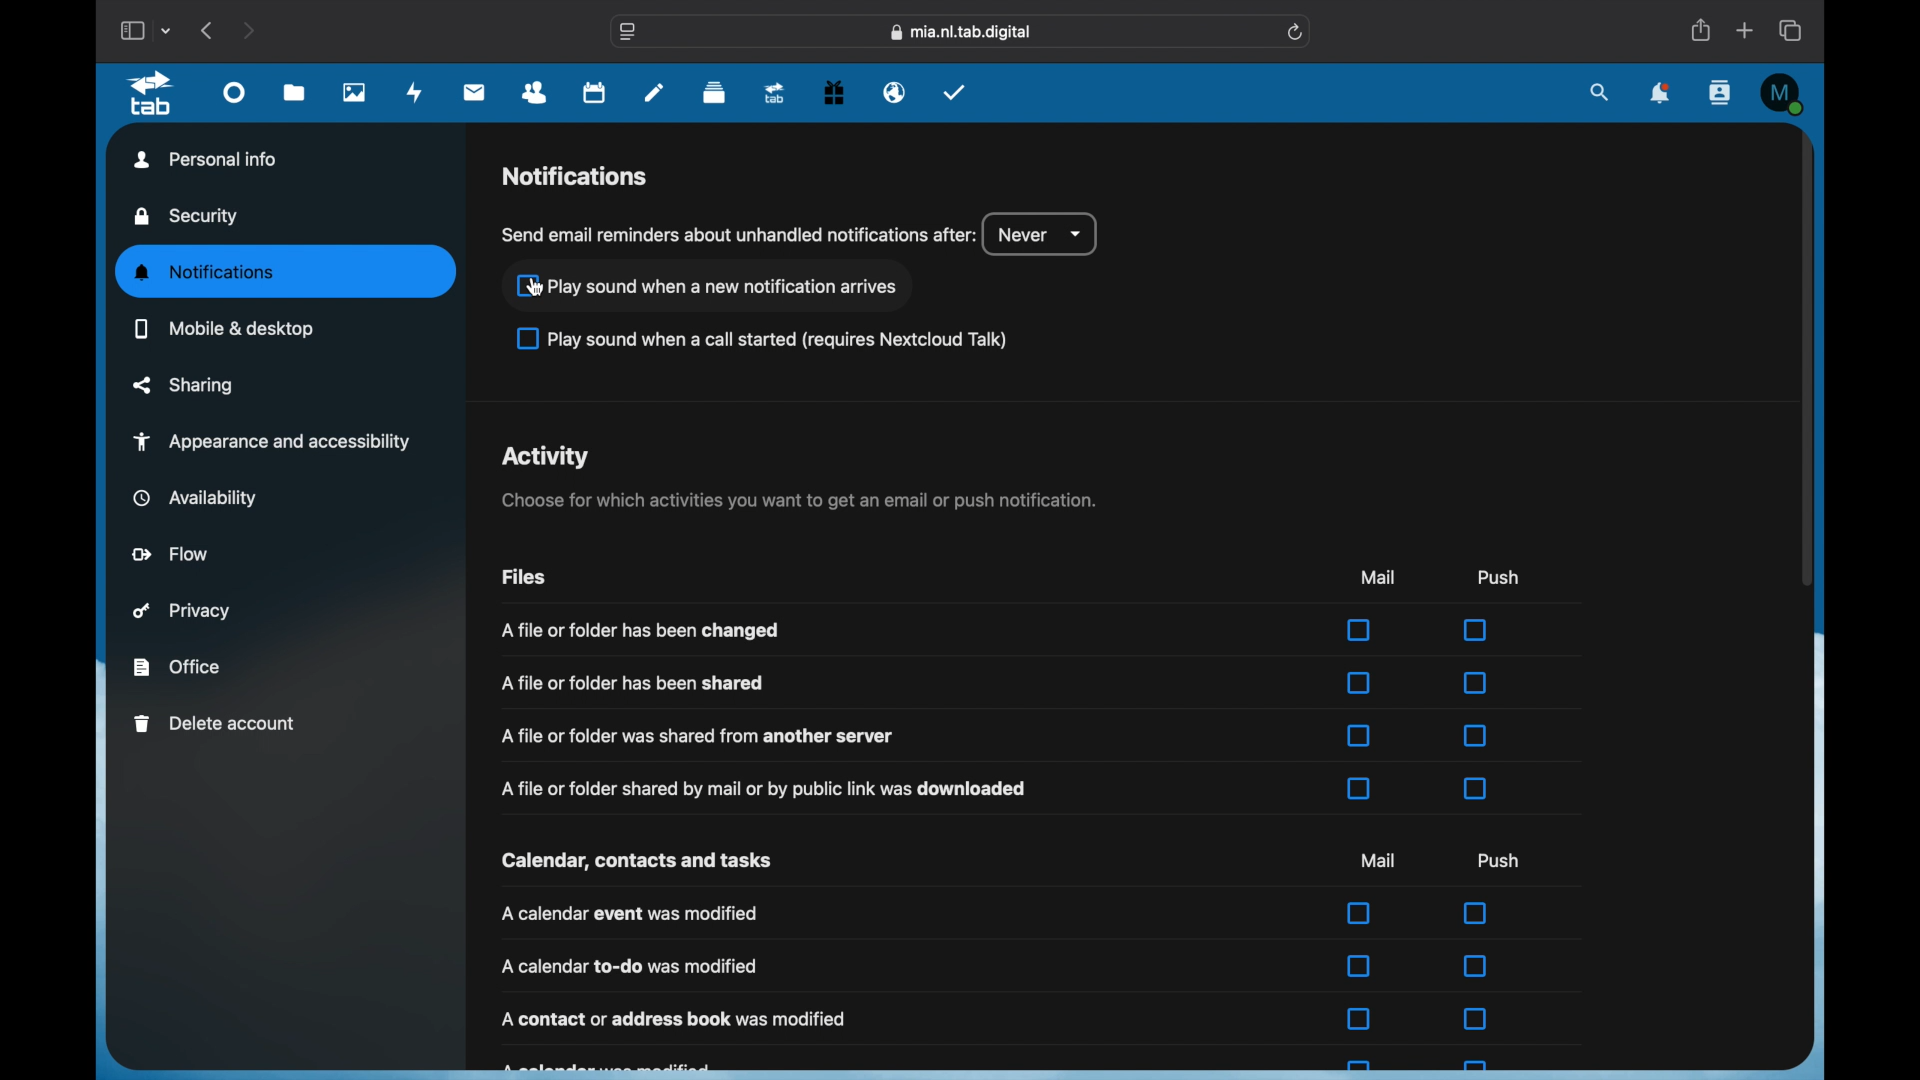  I want to click on a calender to do was magnified, so click(630, 967).